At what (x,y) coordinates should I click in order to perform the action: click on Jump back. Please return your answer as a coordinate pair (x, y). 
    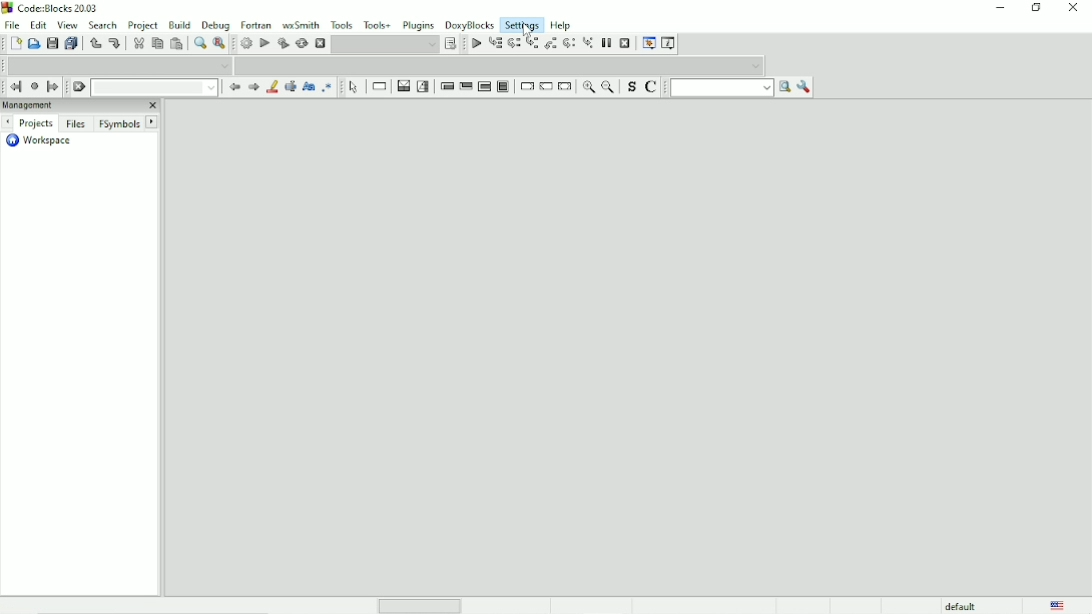
    Looking at the image, I should click on (14, 87).